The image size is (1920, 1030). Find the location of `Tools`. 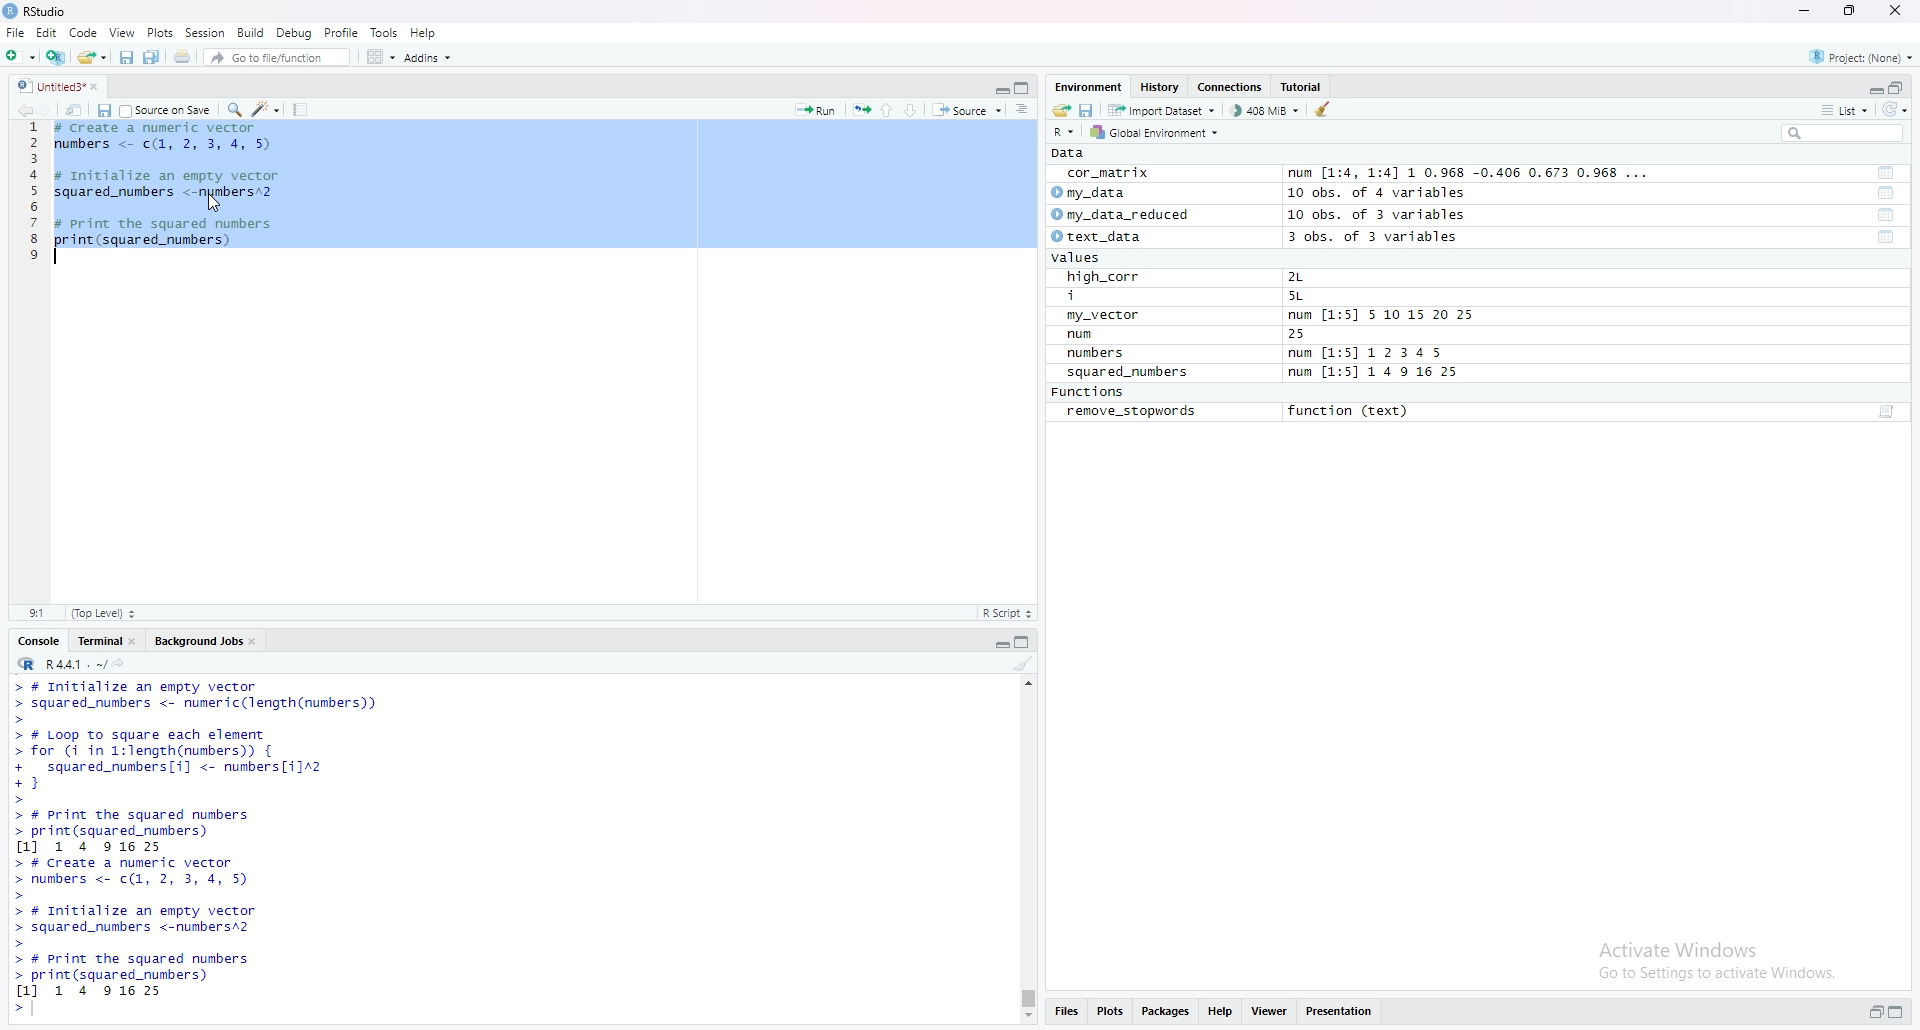

Tools is located at coordinates (385, 32).